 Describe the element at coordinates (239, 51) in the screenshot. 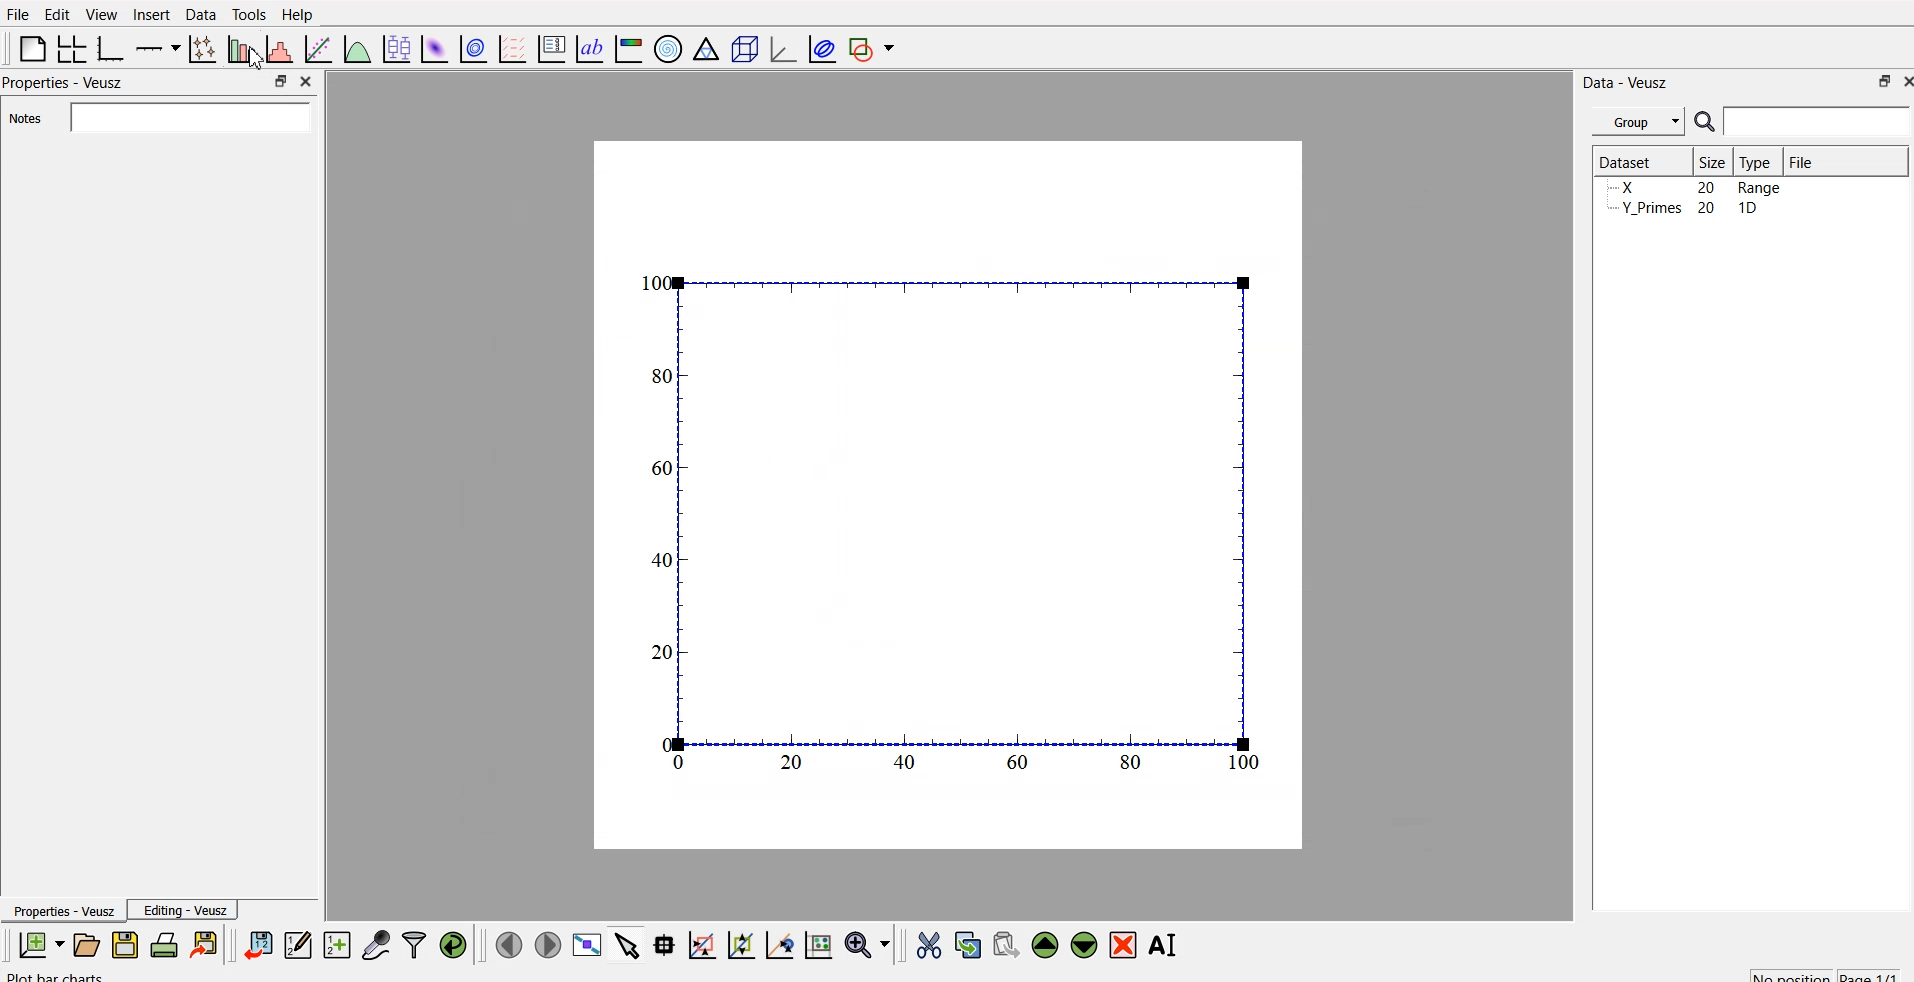

I see `plot bar chart` at that location.